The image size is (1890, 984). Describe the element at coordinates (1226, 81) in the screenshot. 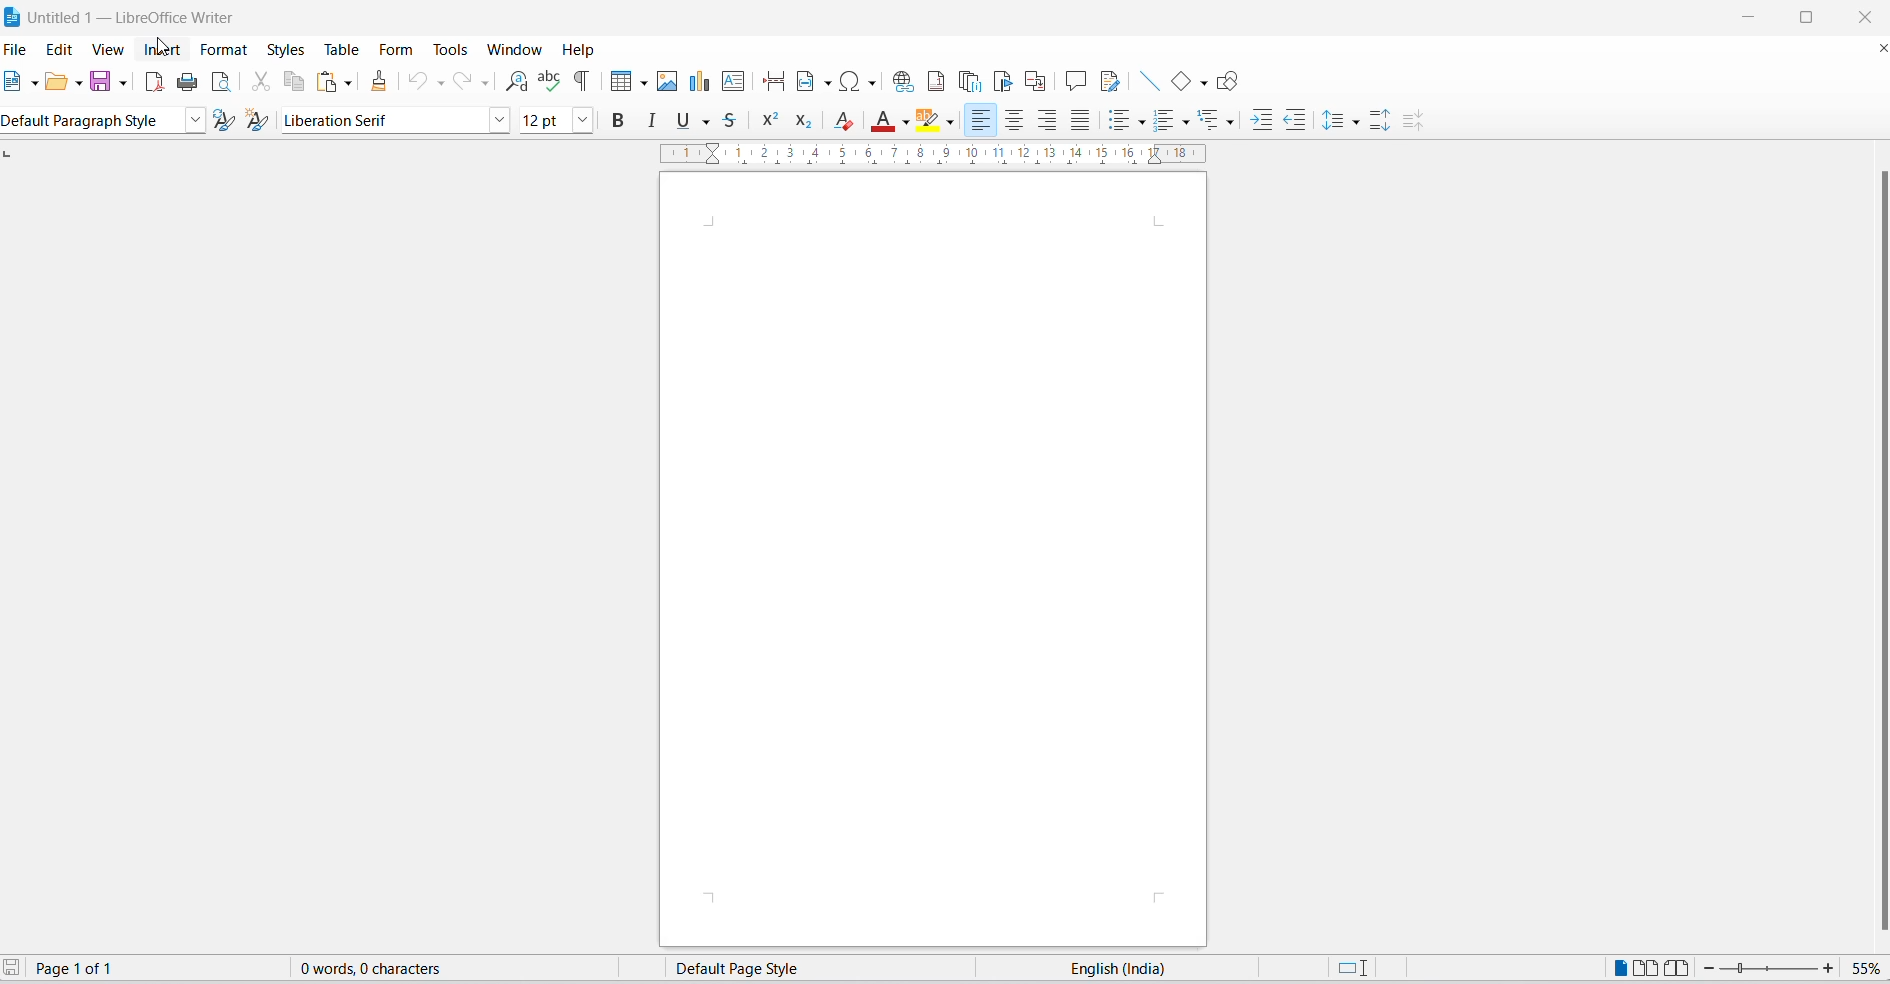

I see `show draw functions` at that location.